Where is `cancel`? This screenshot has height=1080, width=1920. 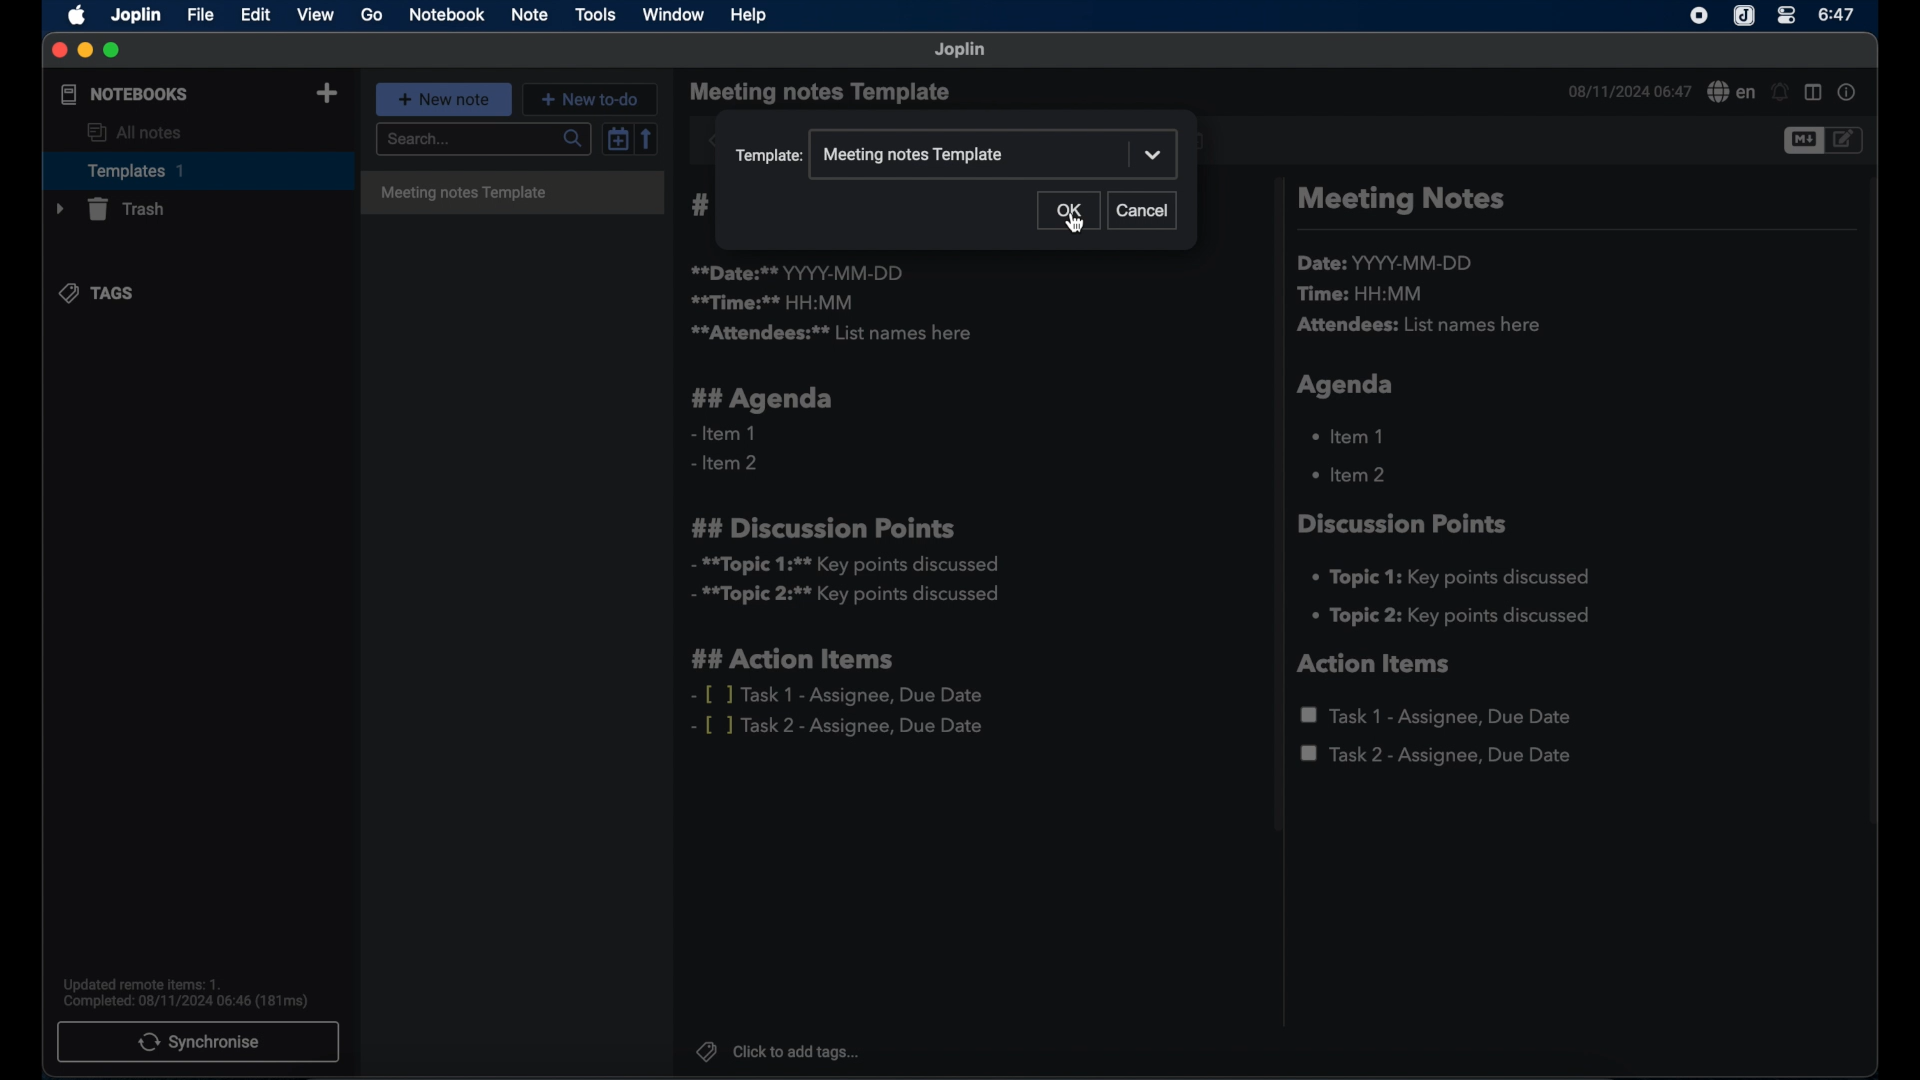 cancel is located at coordinates (1145, 210).